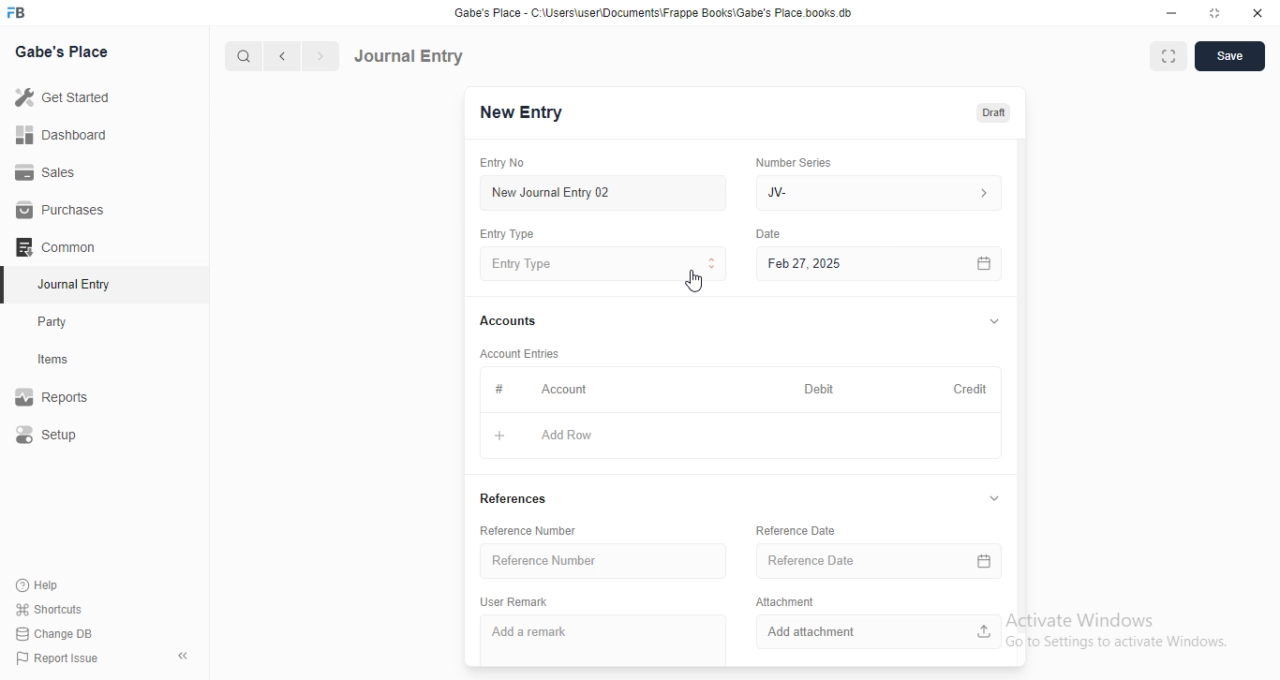 The height and width of the screenshot is (680, 1280). I want to click on Debit, so click(819, 390).